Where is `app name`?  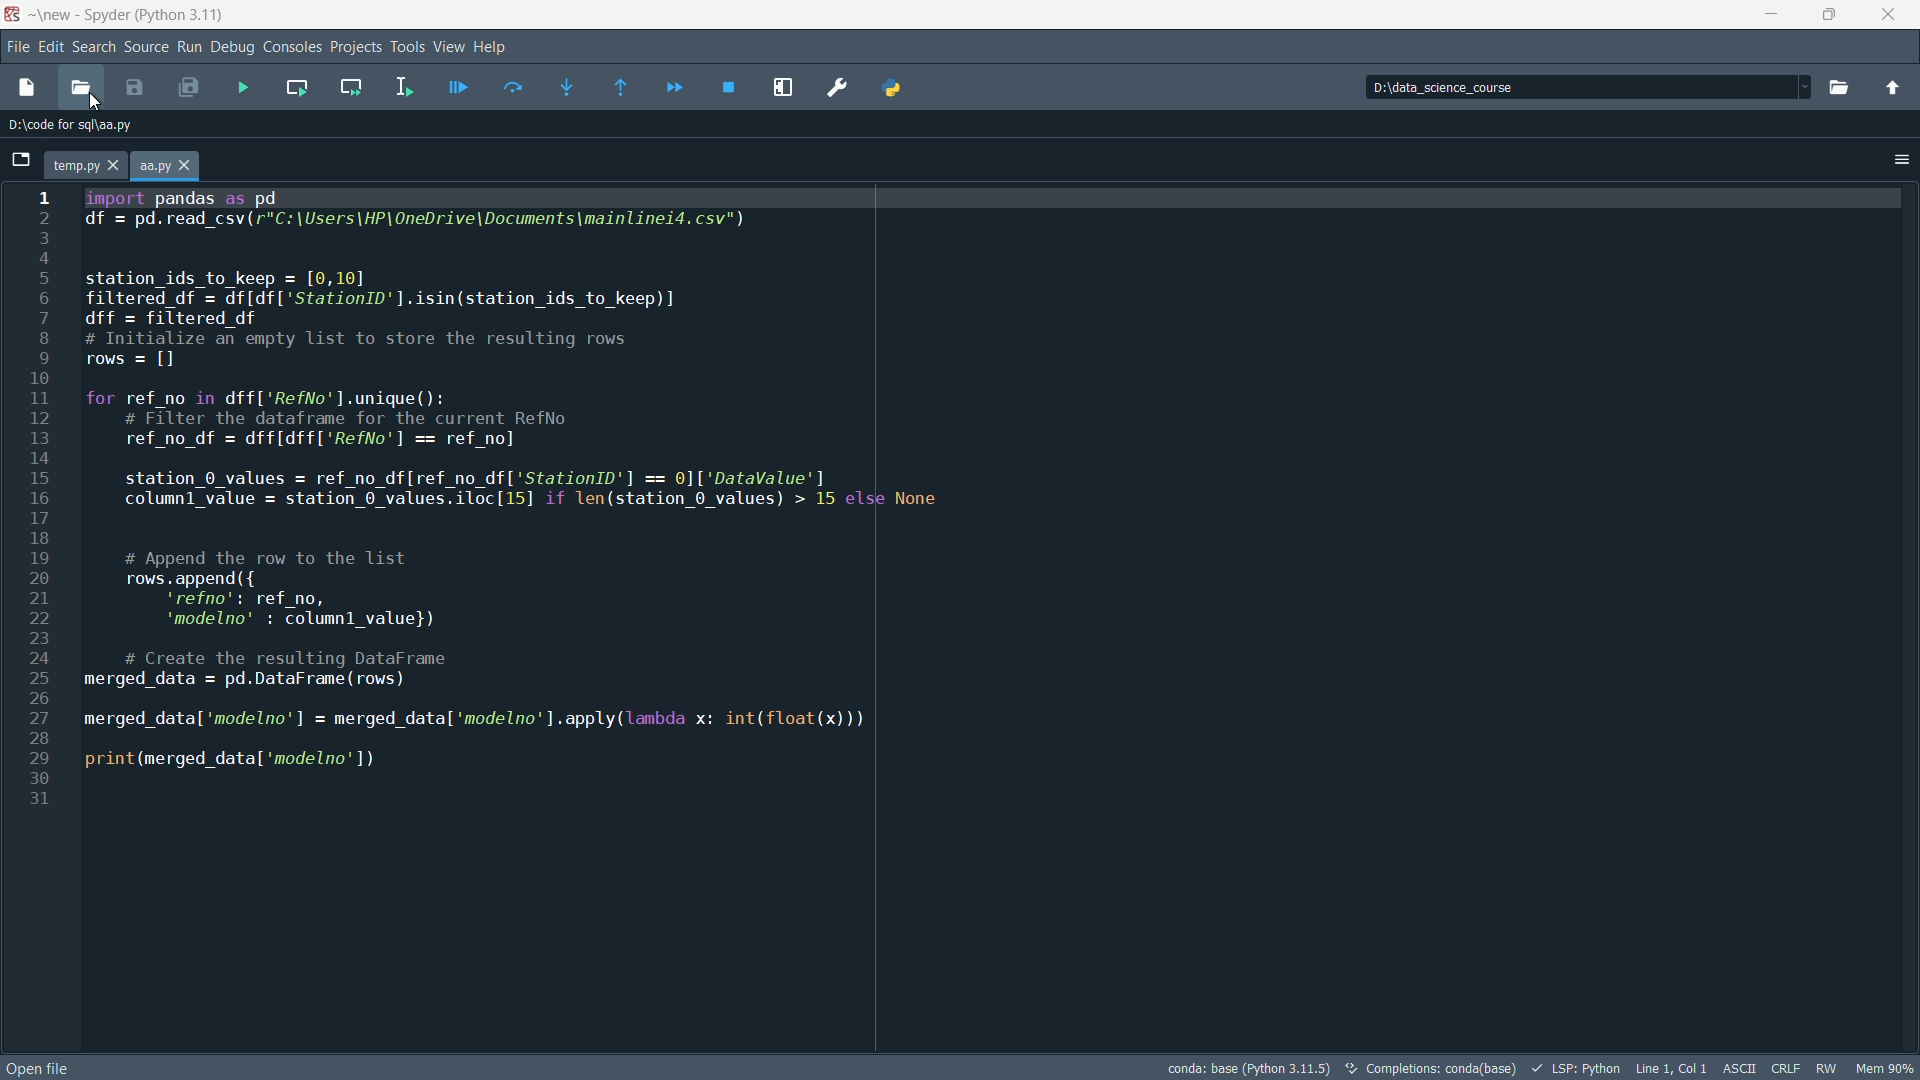
app name is located at coordinates (154, 13).